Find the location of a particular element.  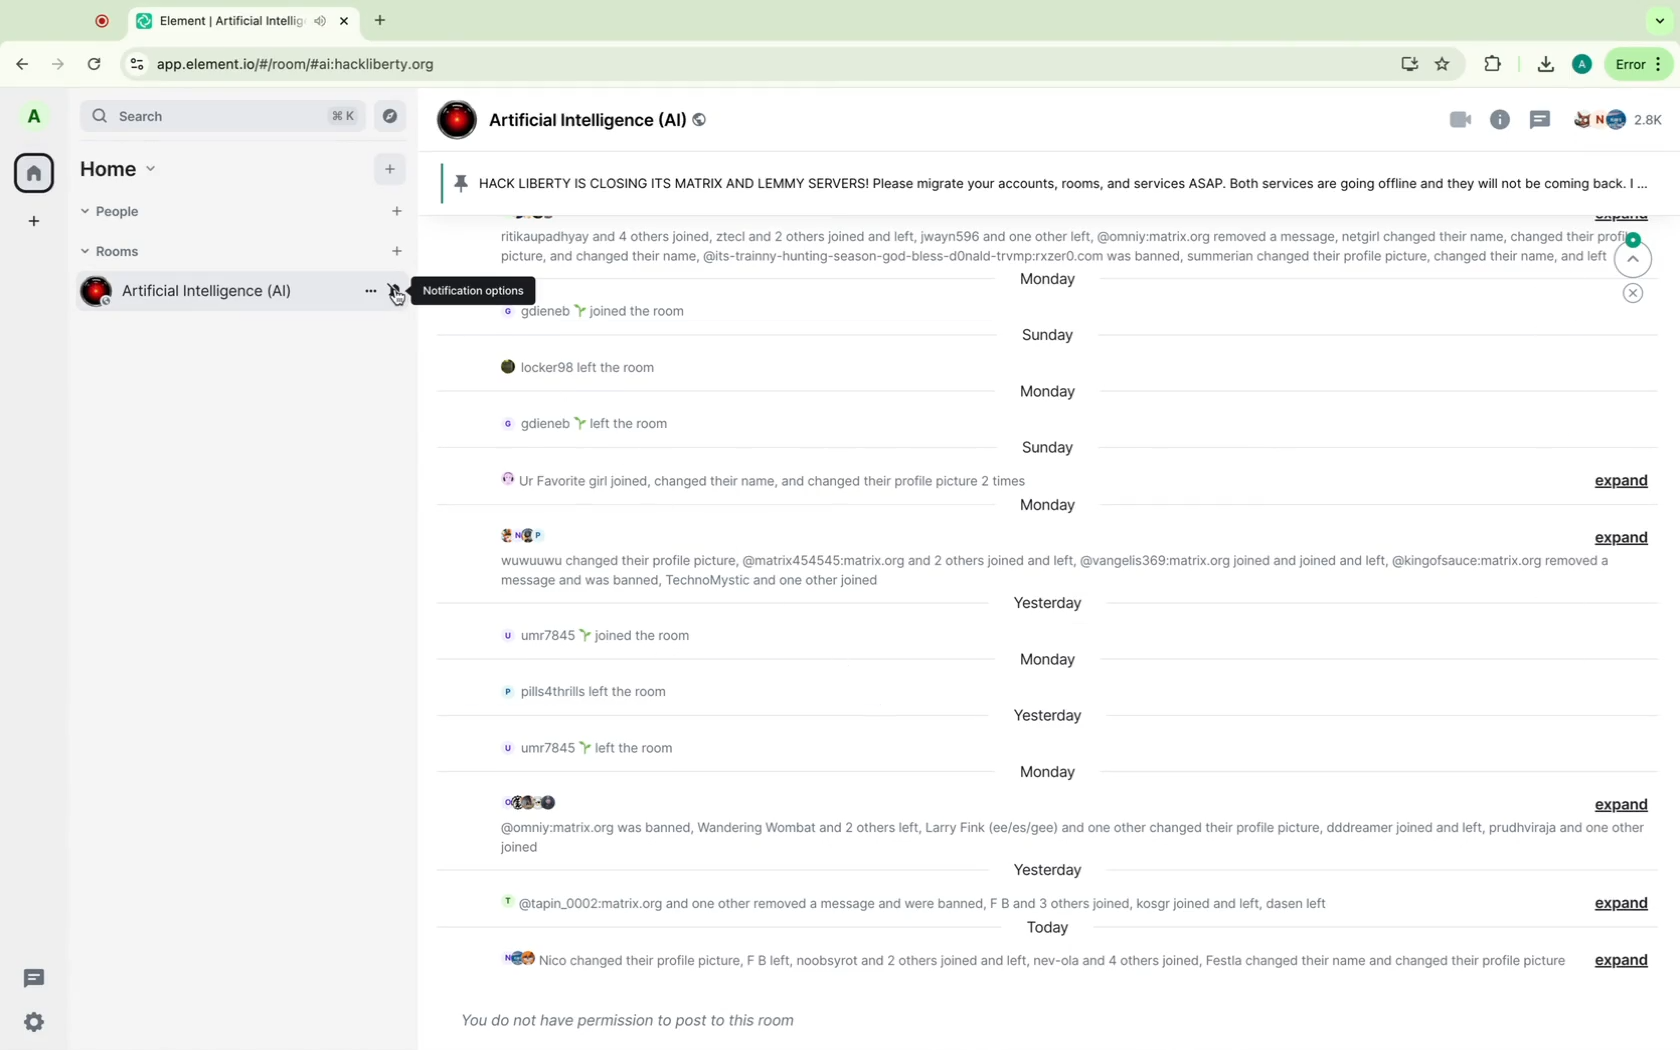

message is located at coordinates (1049, 571).